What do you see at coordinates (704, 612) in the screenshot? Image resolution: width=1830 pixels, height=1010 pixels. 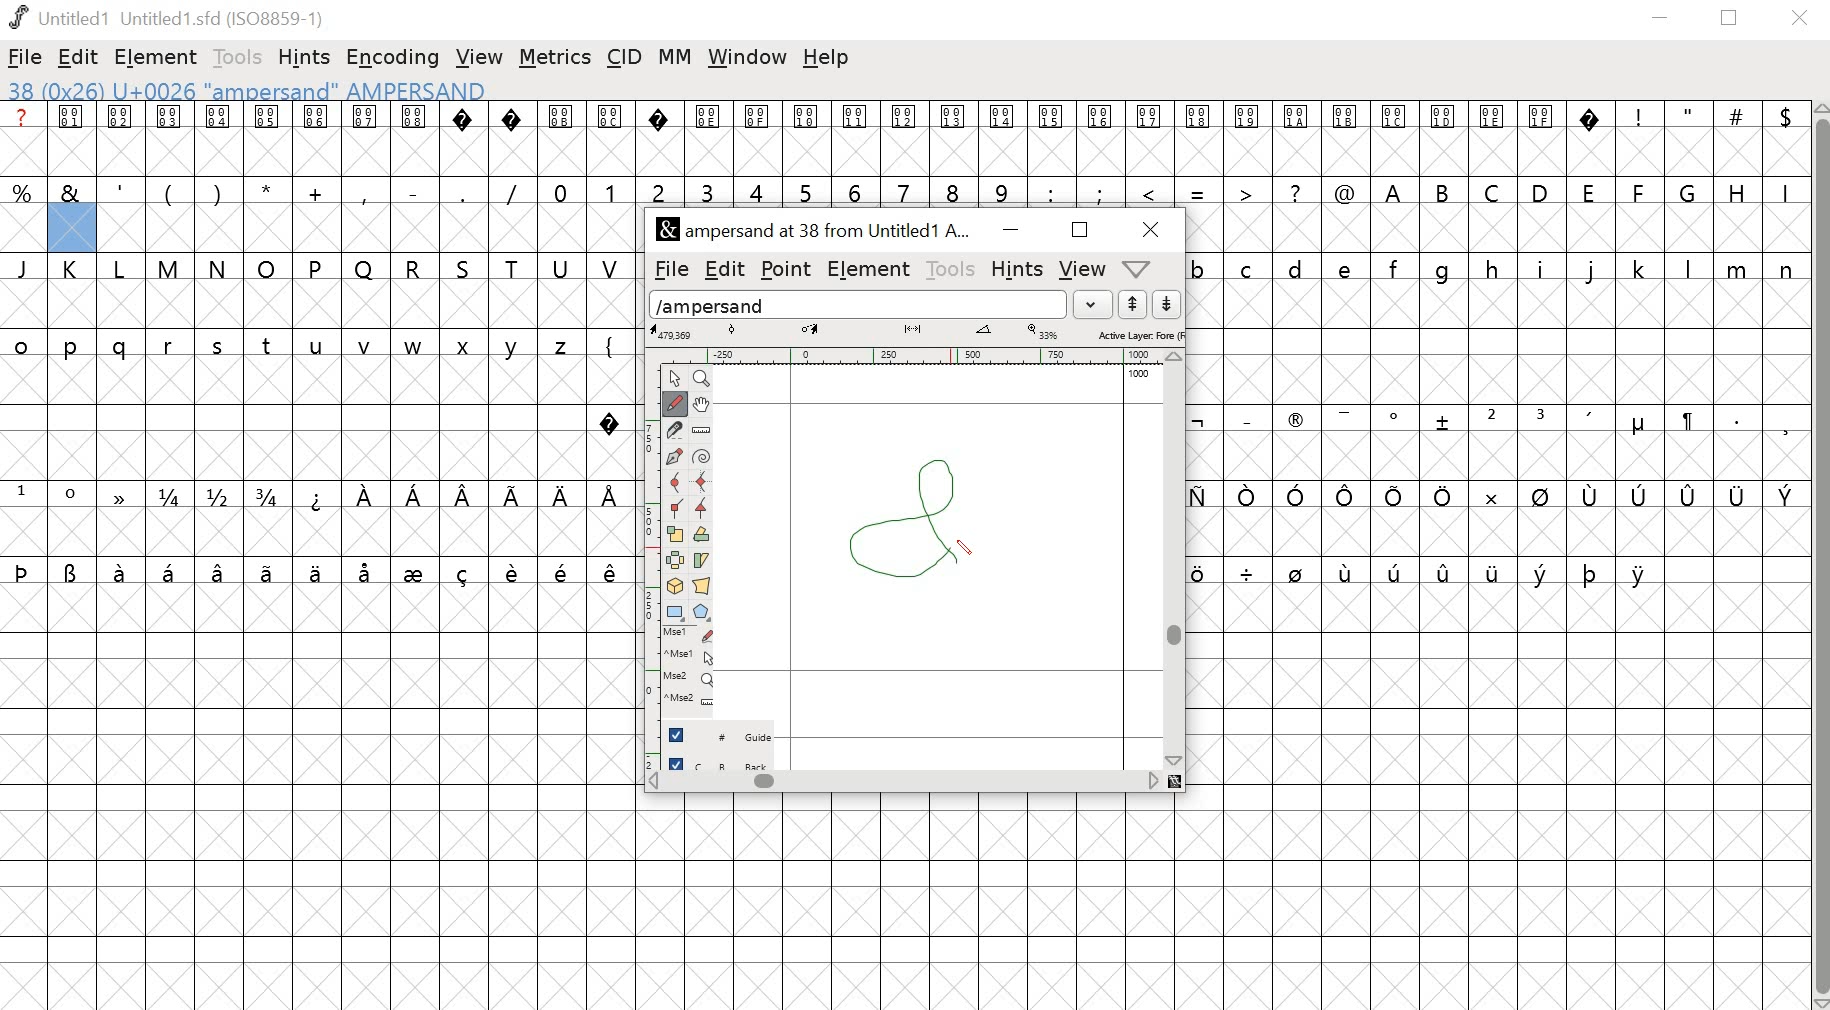 I see `polygon and stars` at bounding box center [704, 612].